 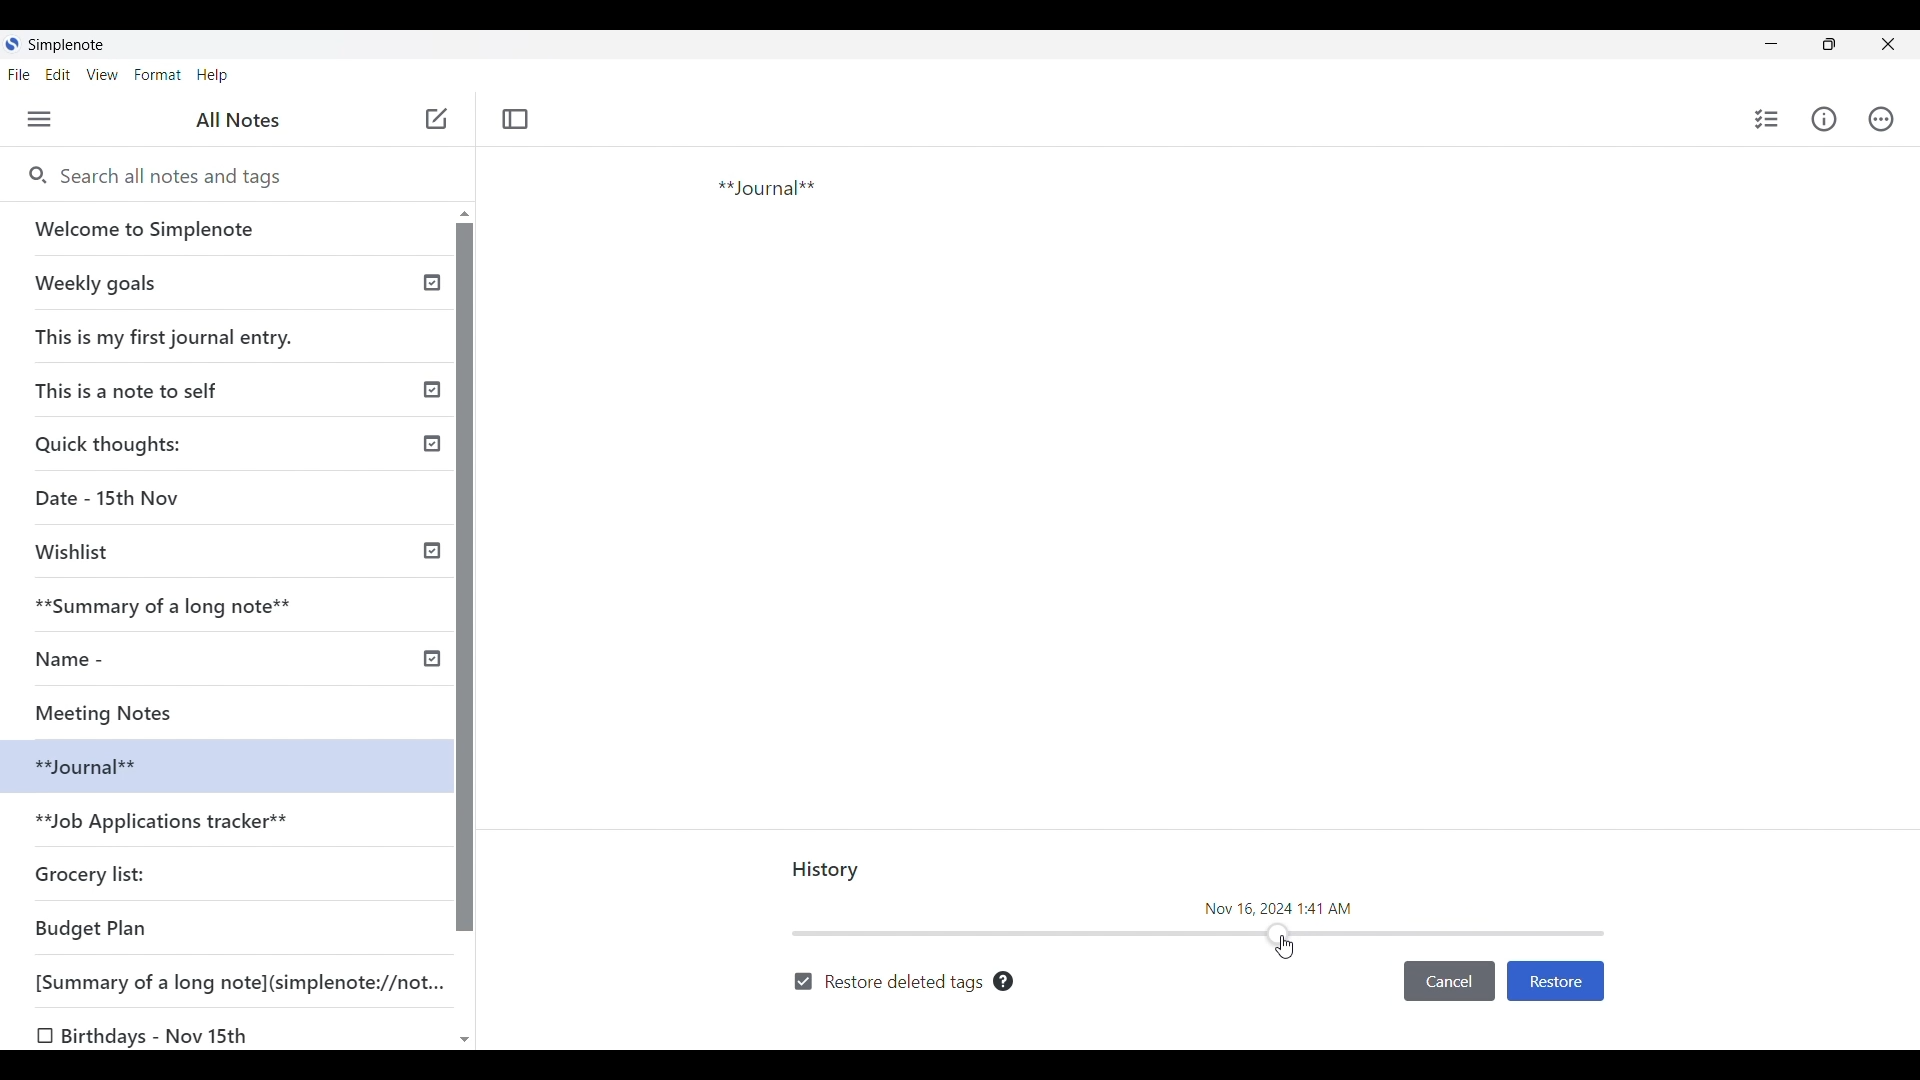 I want to click on Budget Plan, so click(x=92, y=928).